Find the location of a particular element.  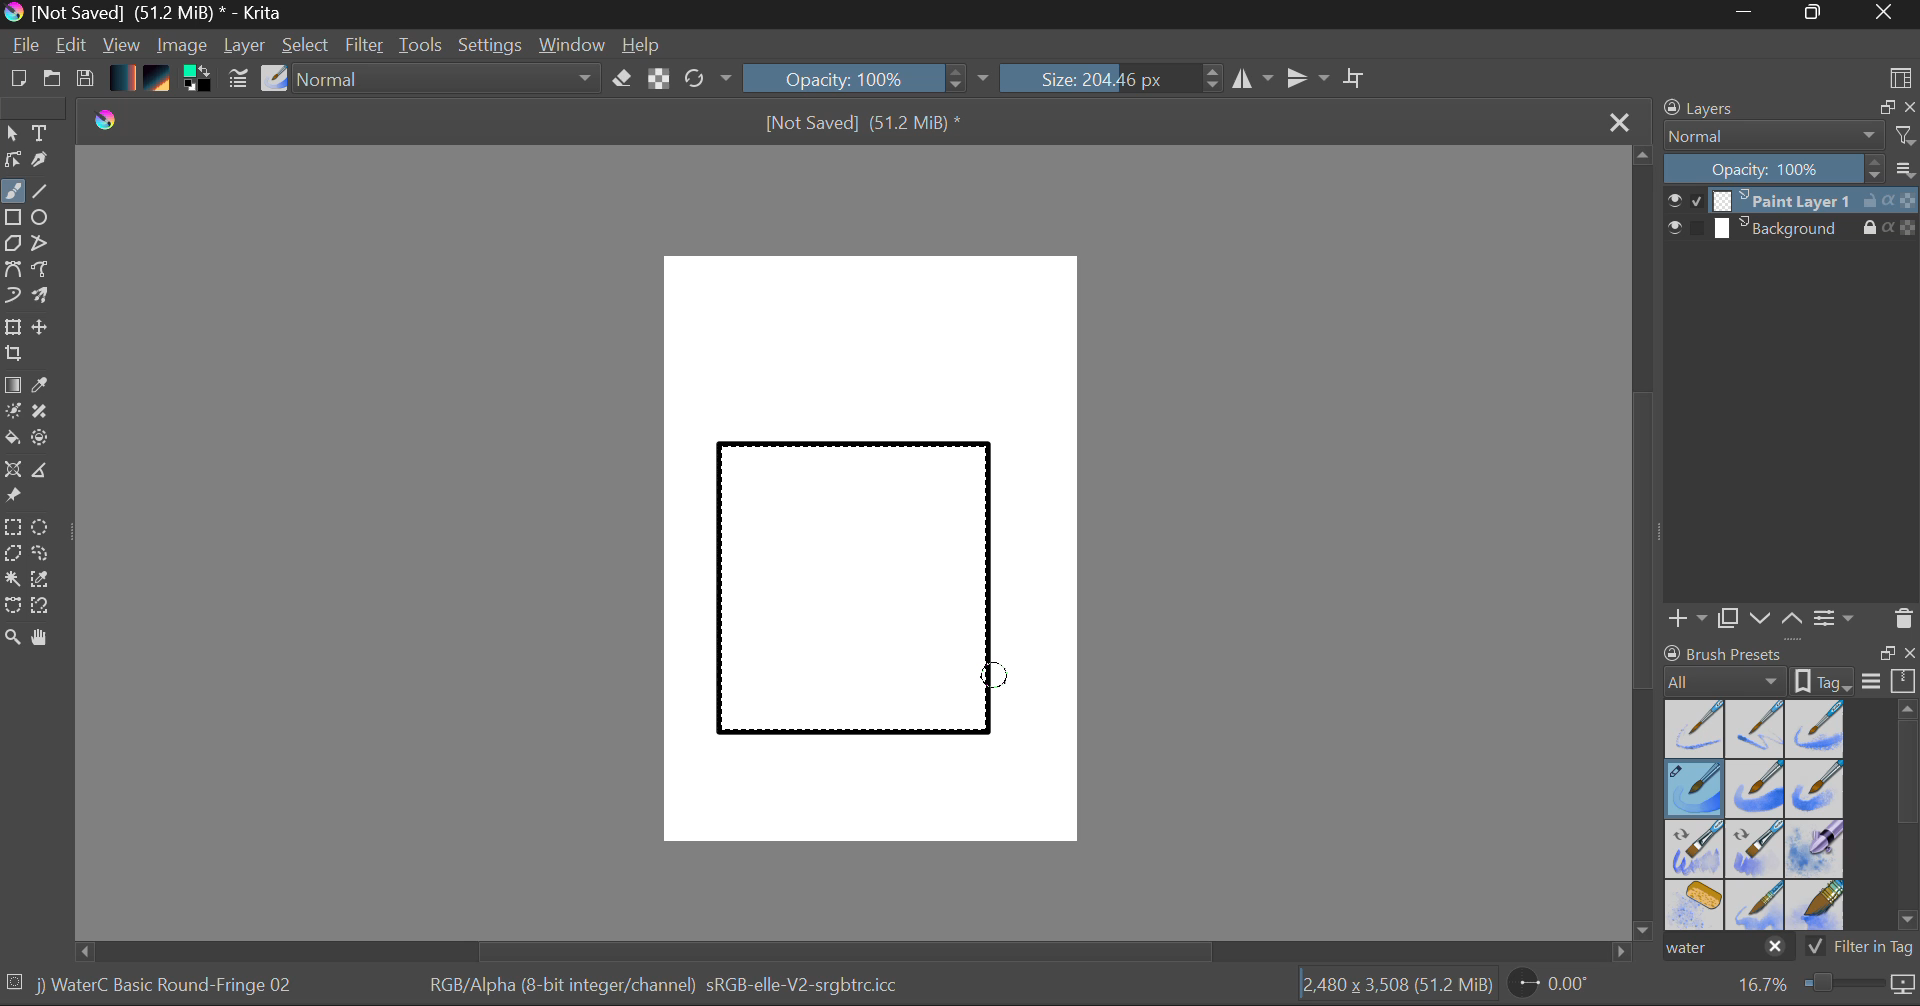

Zoom is located at coordinates (1823, 985).